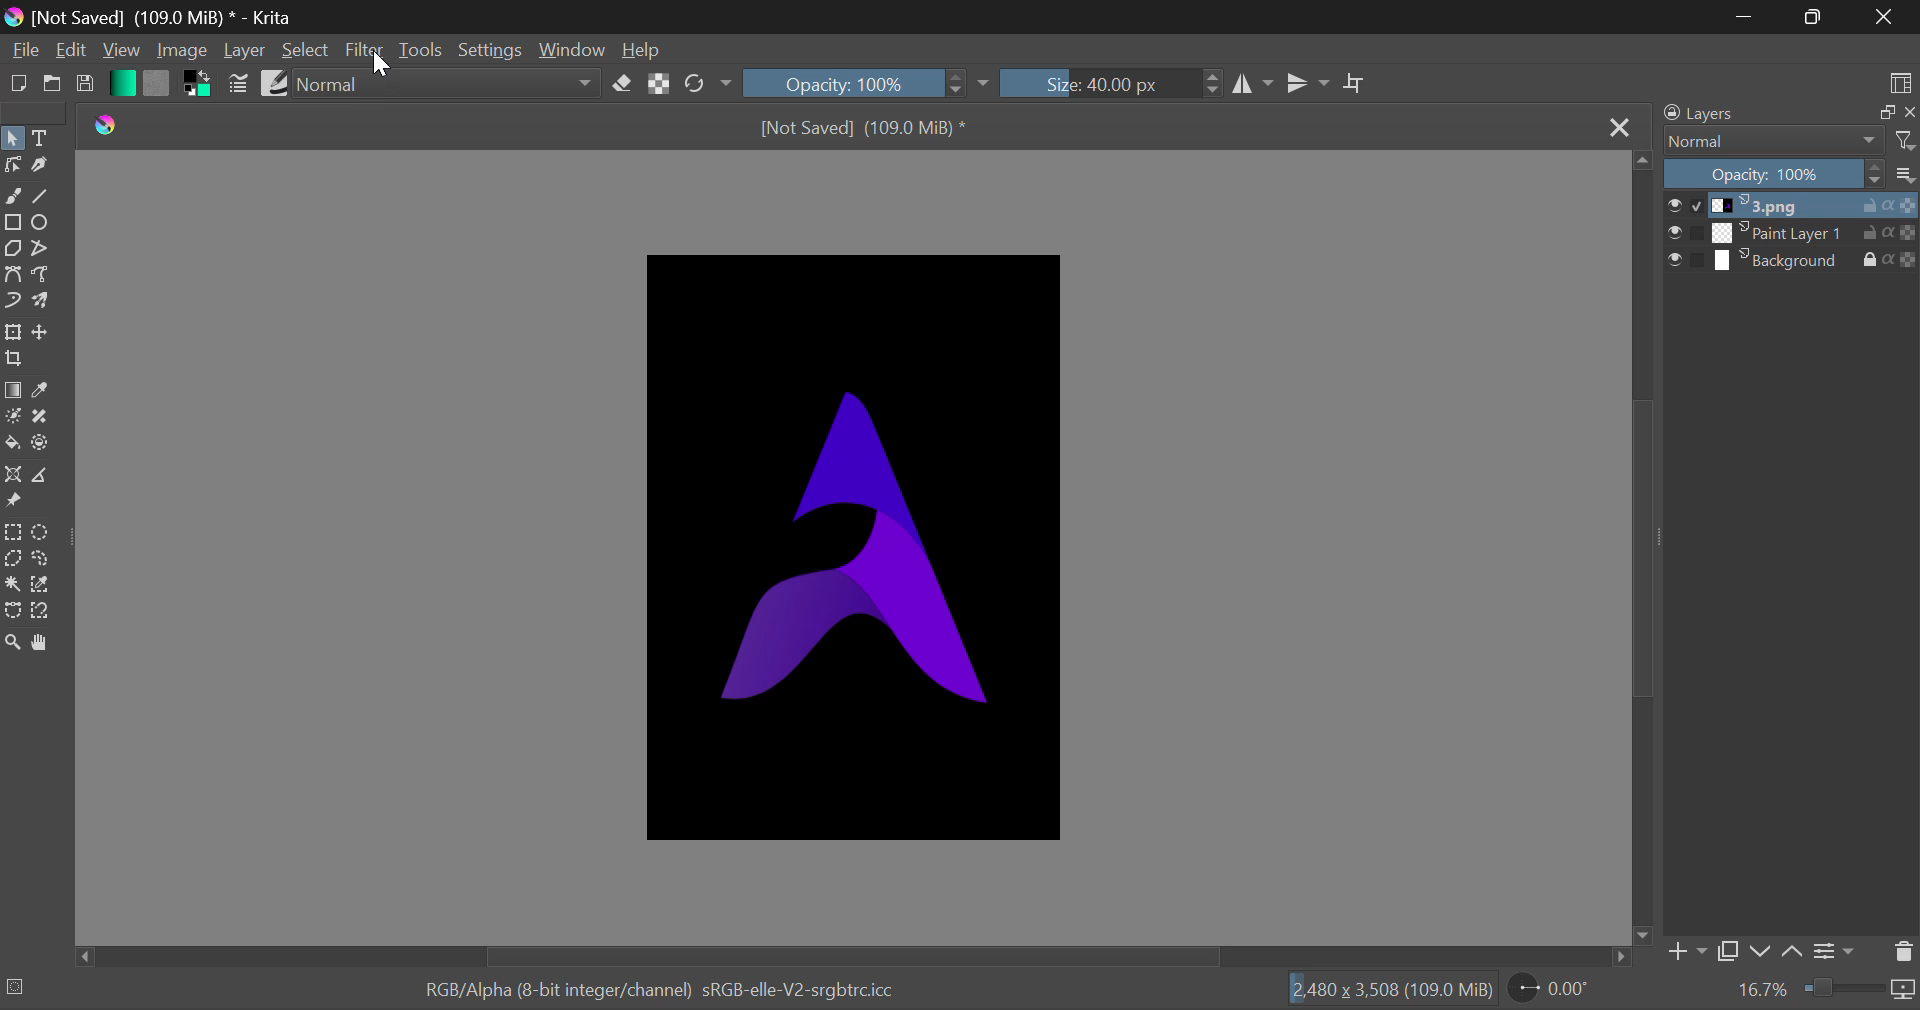  Describe the element at coordinates (12, 302) in the screenshot. I see `Dynamic Brush` at that location.